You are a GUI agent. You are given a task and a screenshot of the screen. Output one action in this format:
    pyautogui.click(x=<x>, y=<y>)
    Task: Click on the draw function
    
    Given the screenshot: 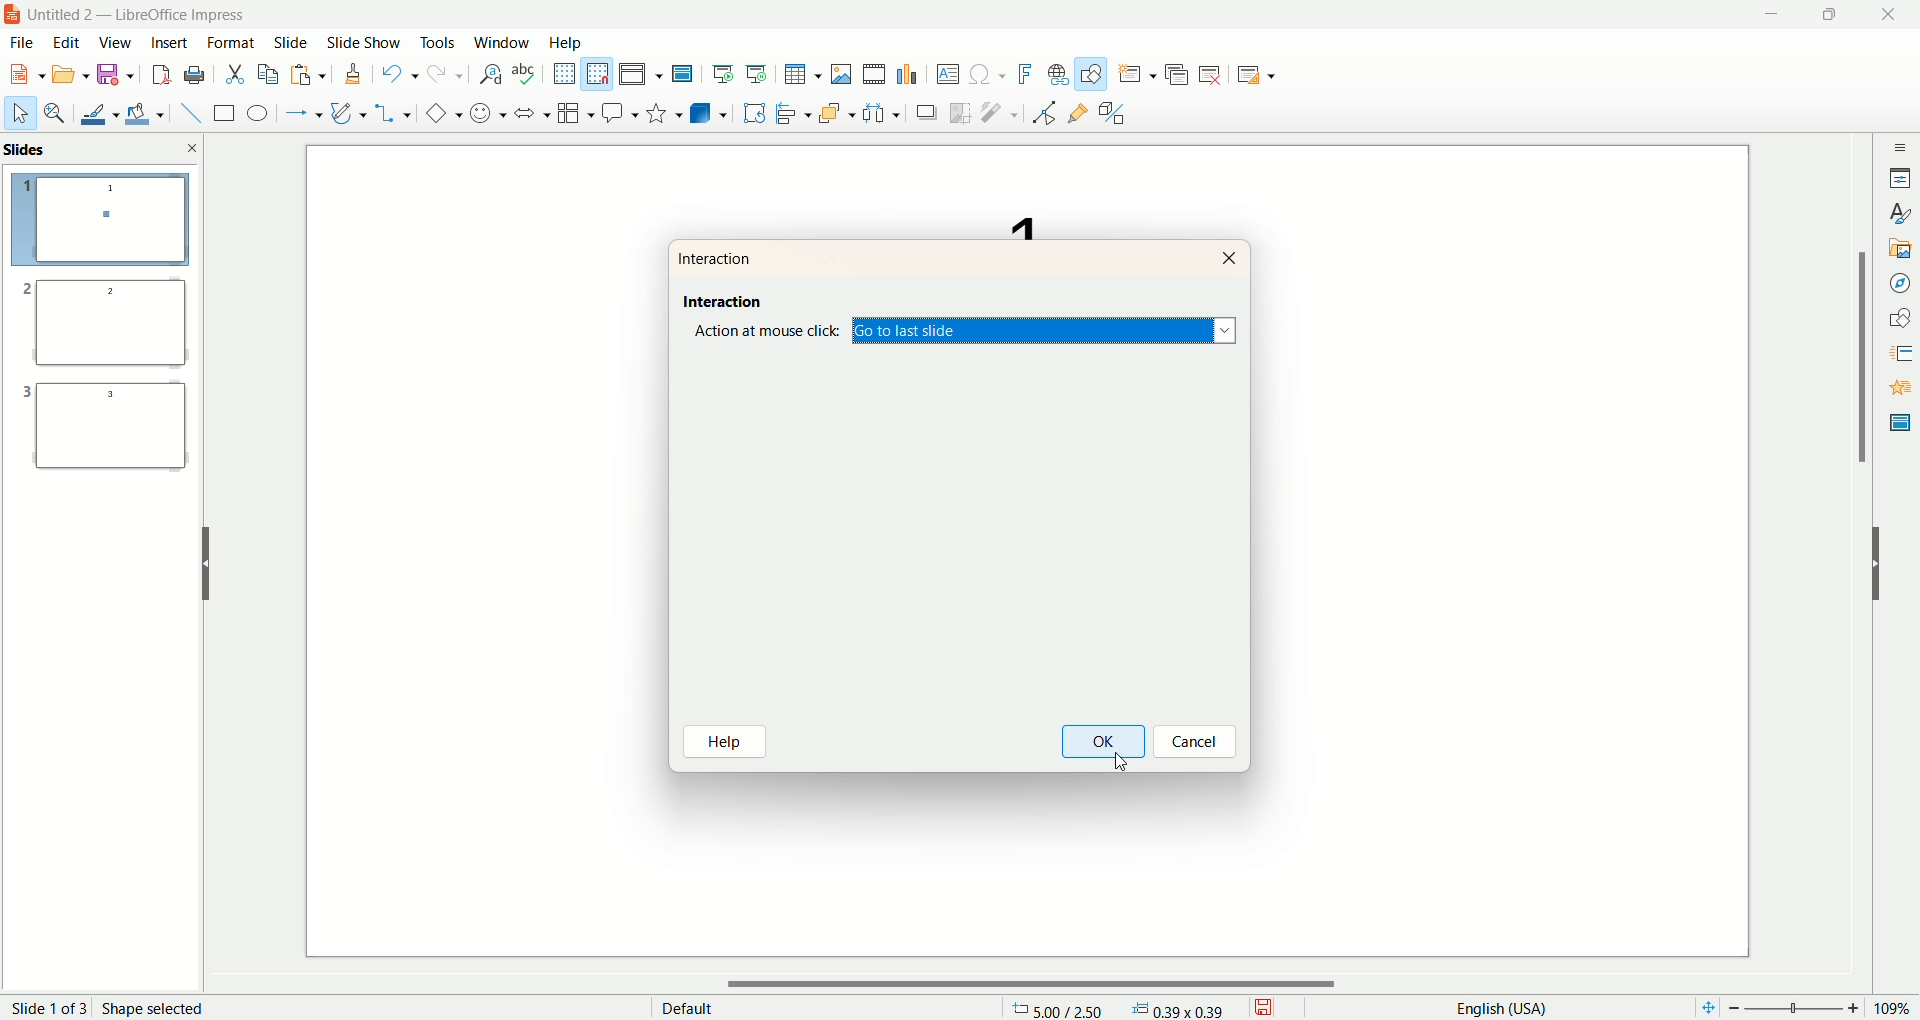 What is the action you would take?
    pyautogui.click(x=1091, y=74)
    